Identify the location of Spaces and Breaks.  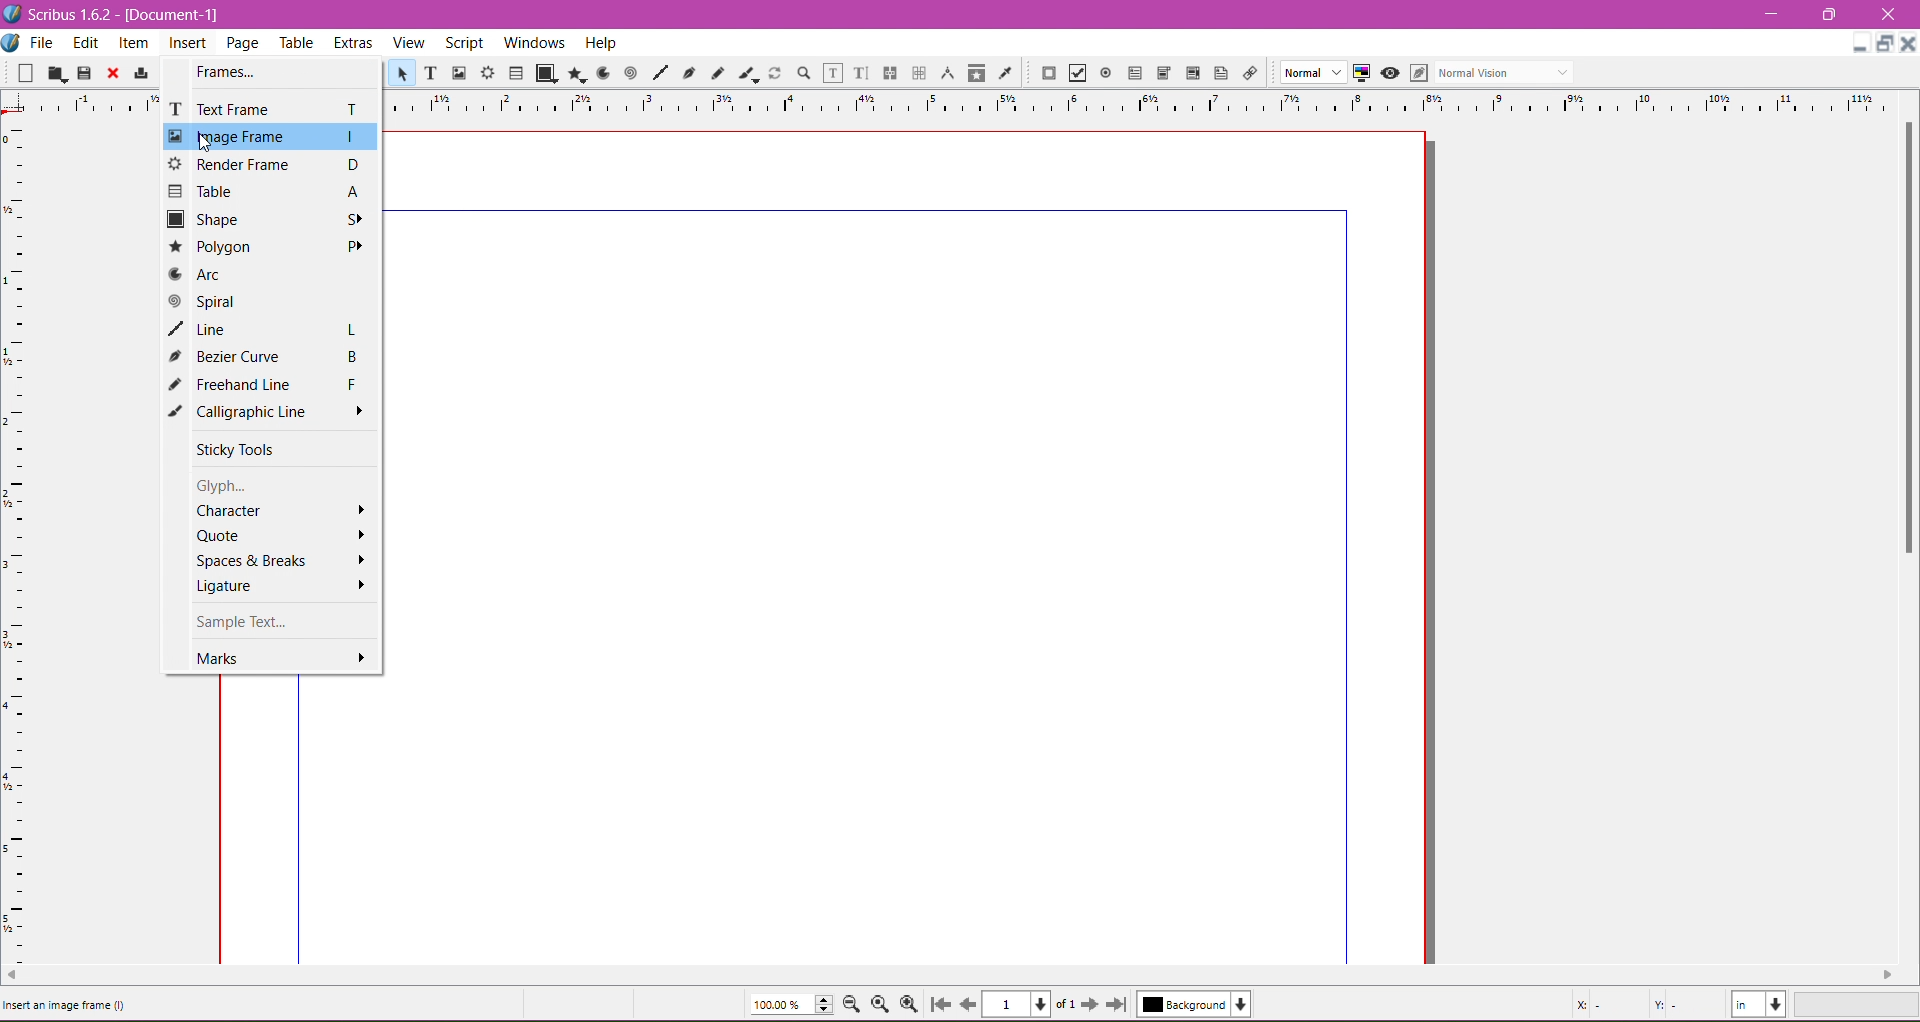
(281, 561).